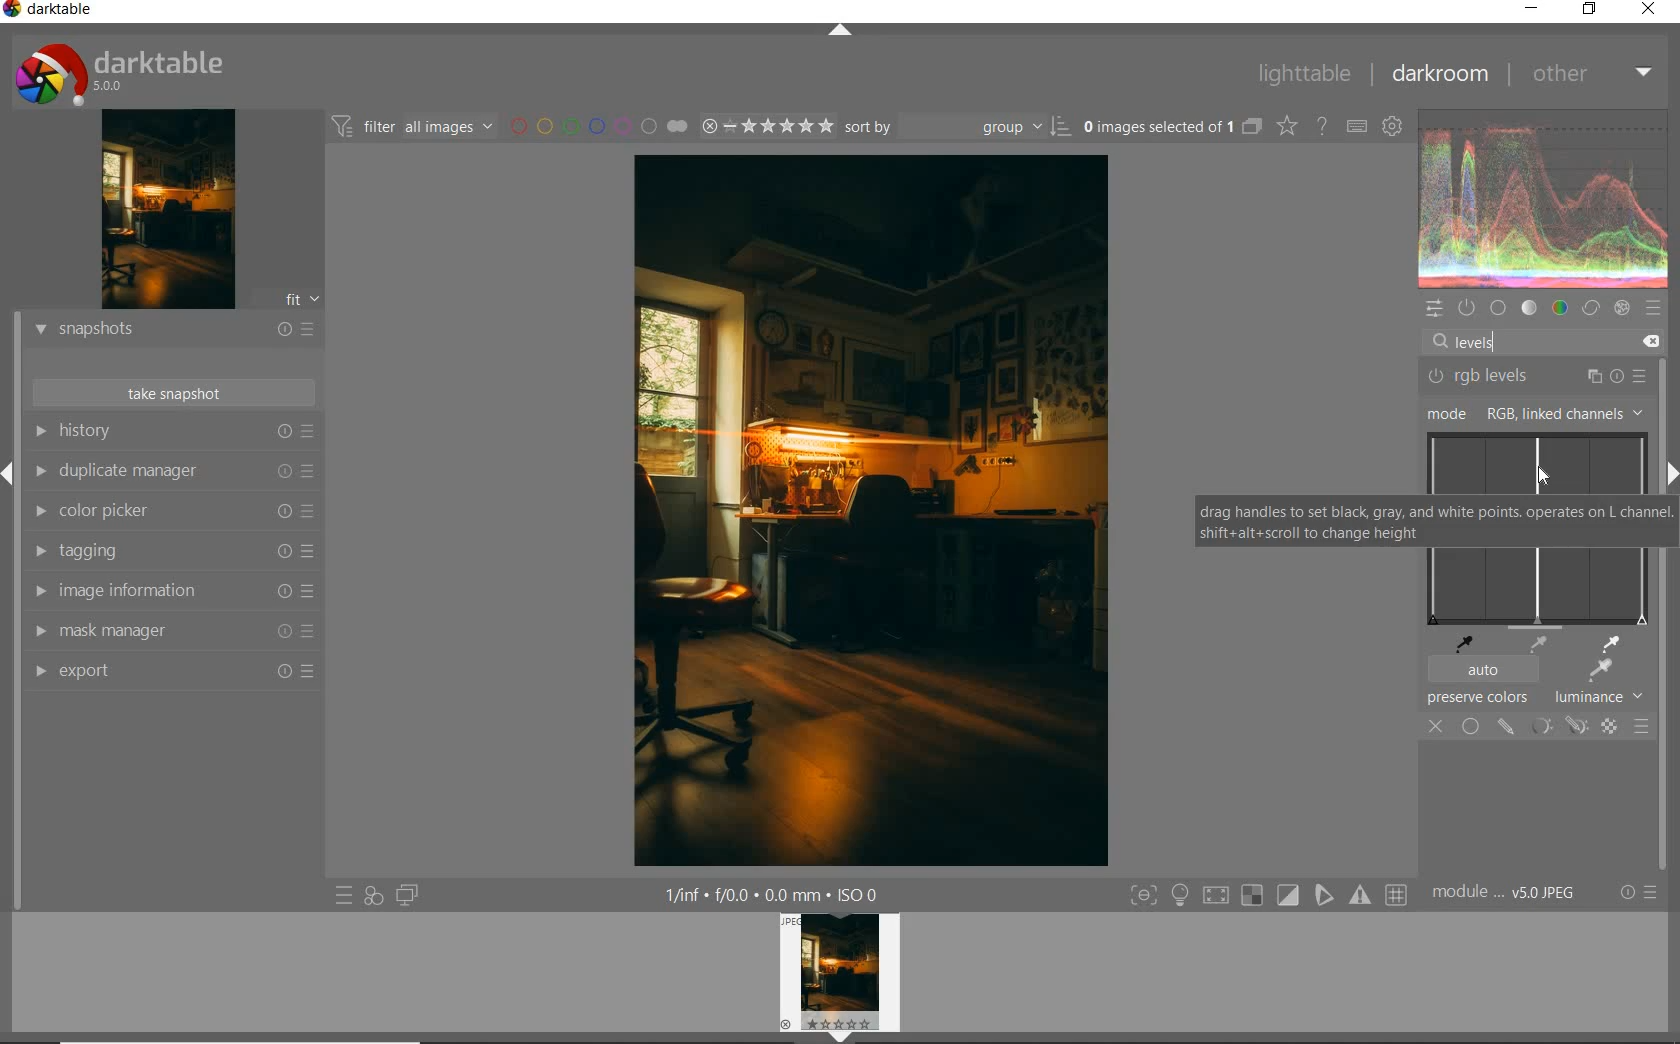  Describe the element at coordinates (1543, 476) in the screenshot. I see `cursor` at that location.